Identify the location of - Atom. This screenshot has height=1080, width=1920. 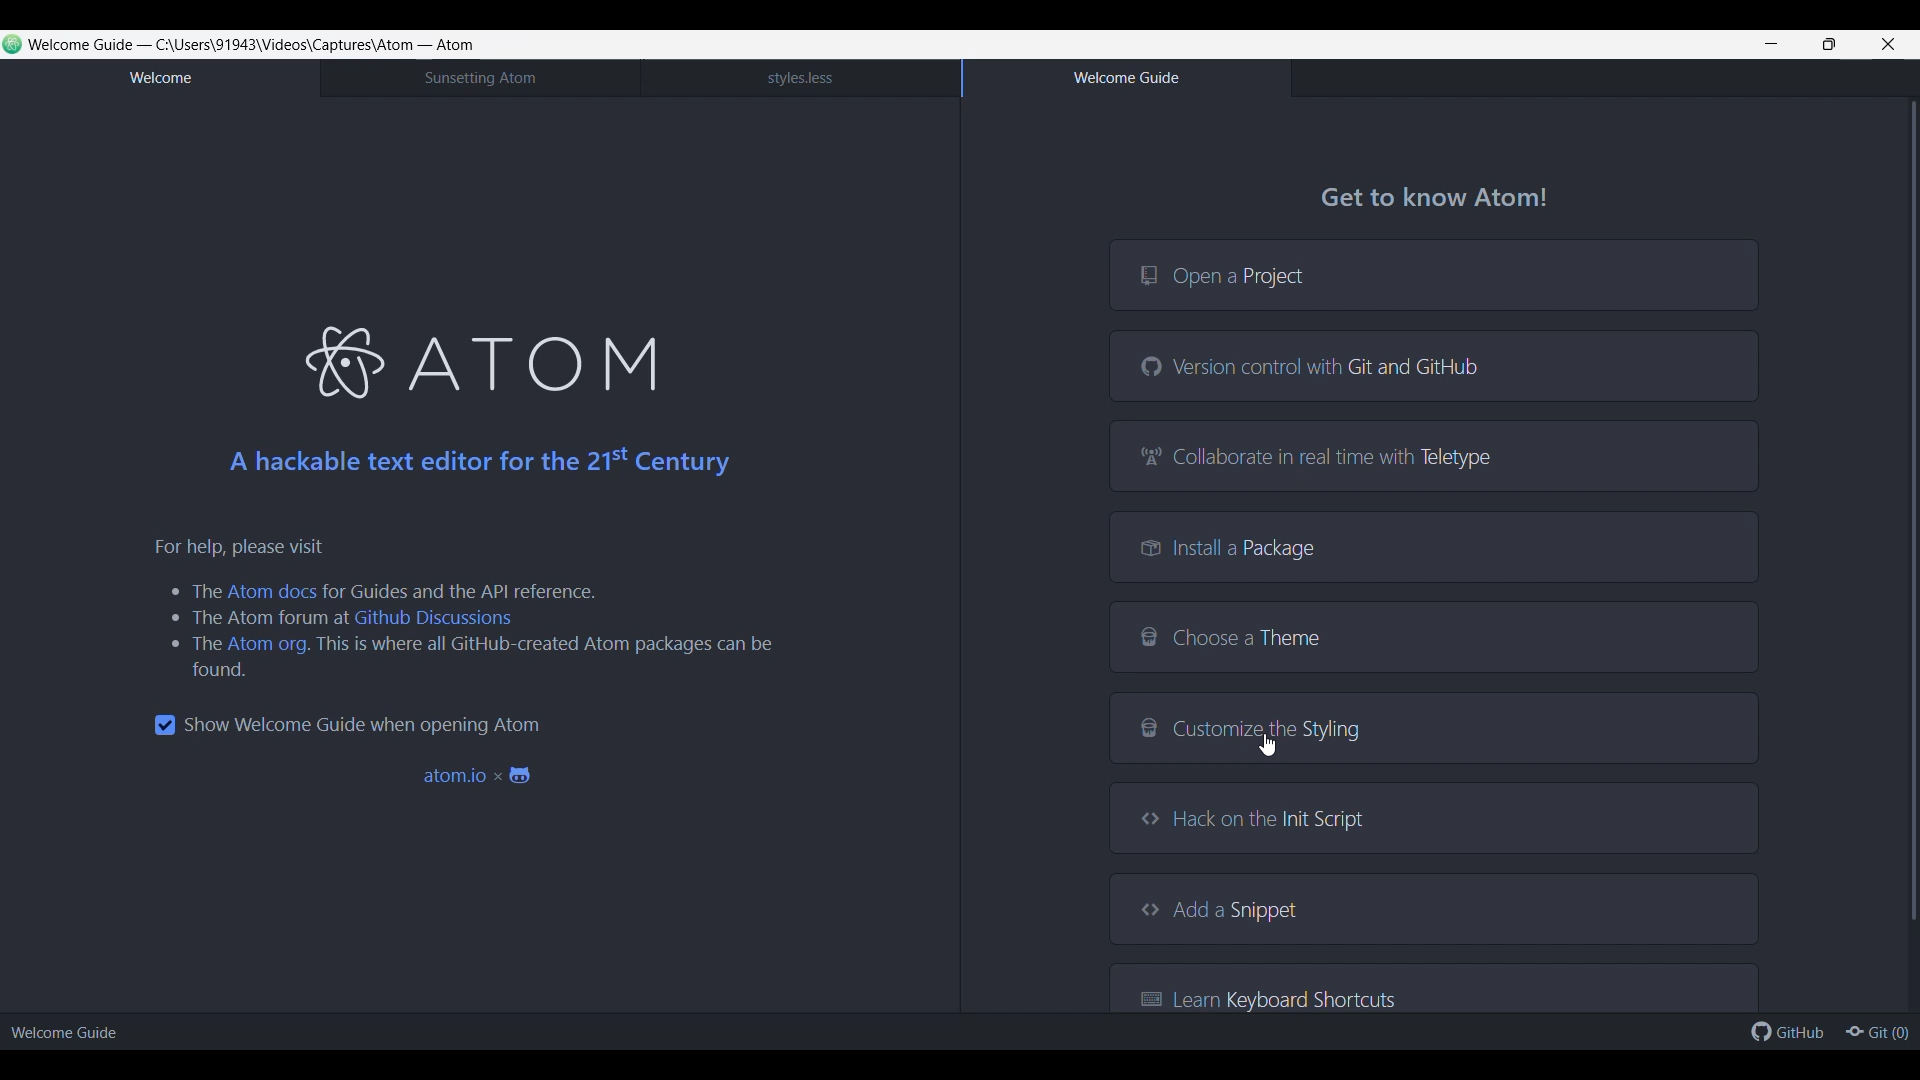
(448, 45).